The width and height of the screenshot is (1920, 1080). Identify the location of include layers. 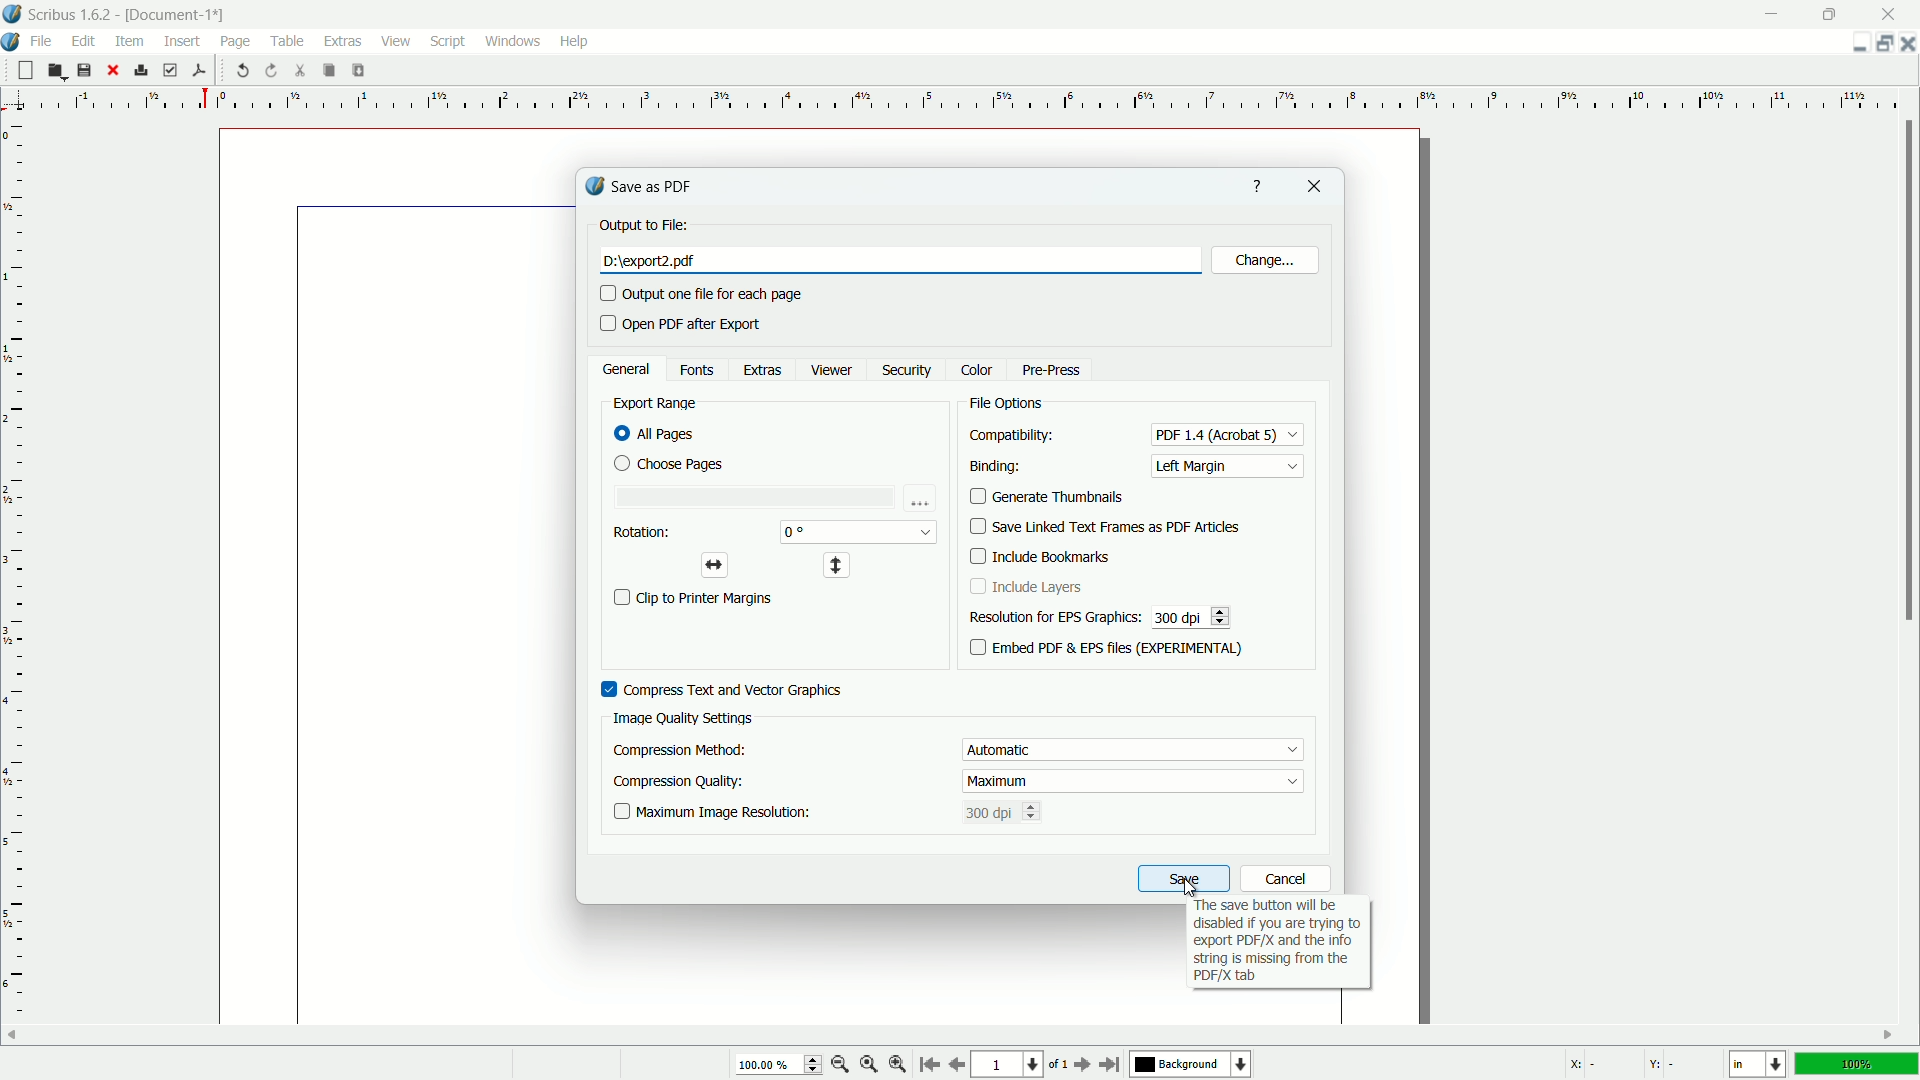
(1028, 586).